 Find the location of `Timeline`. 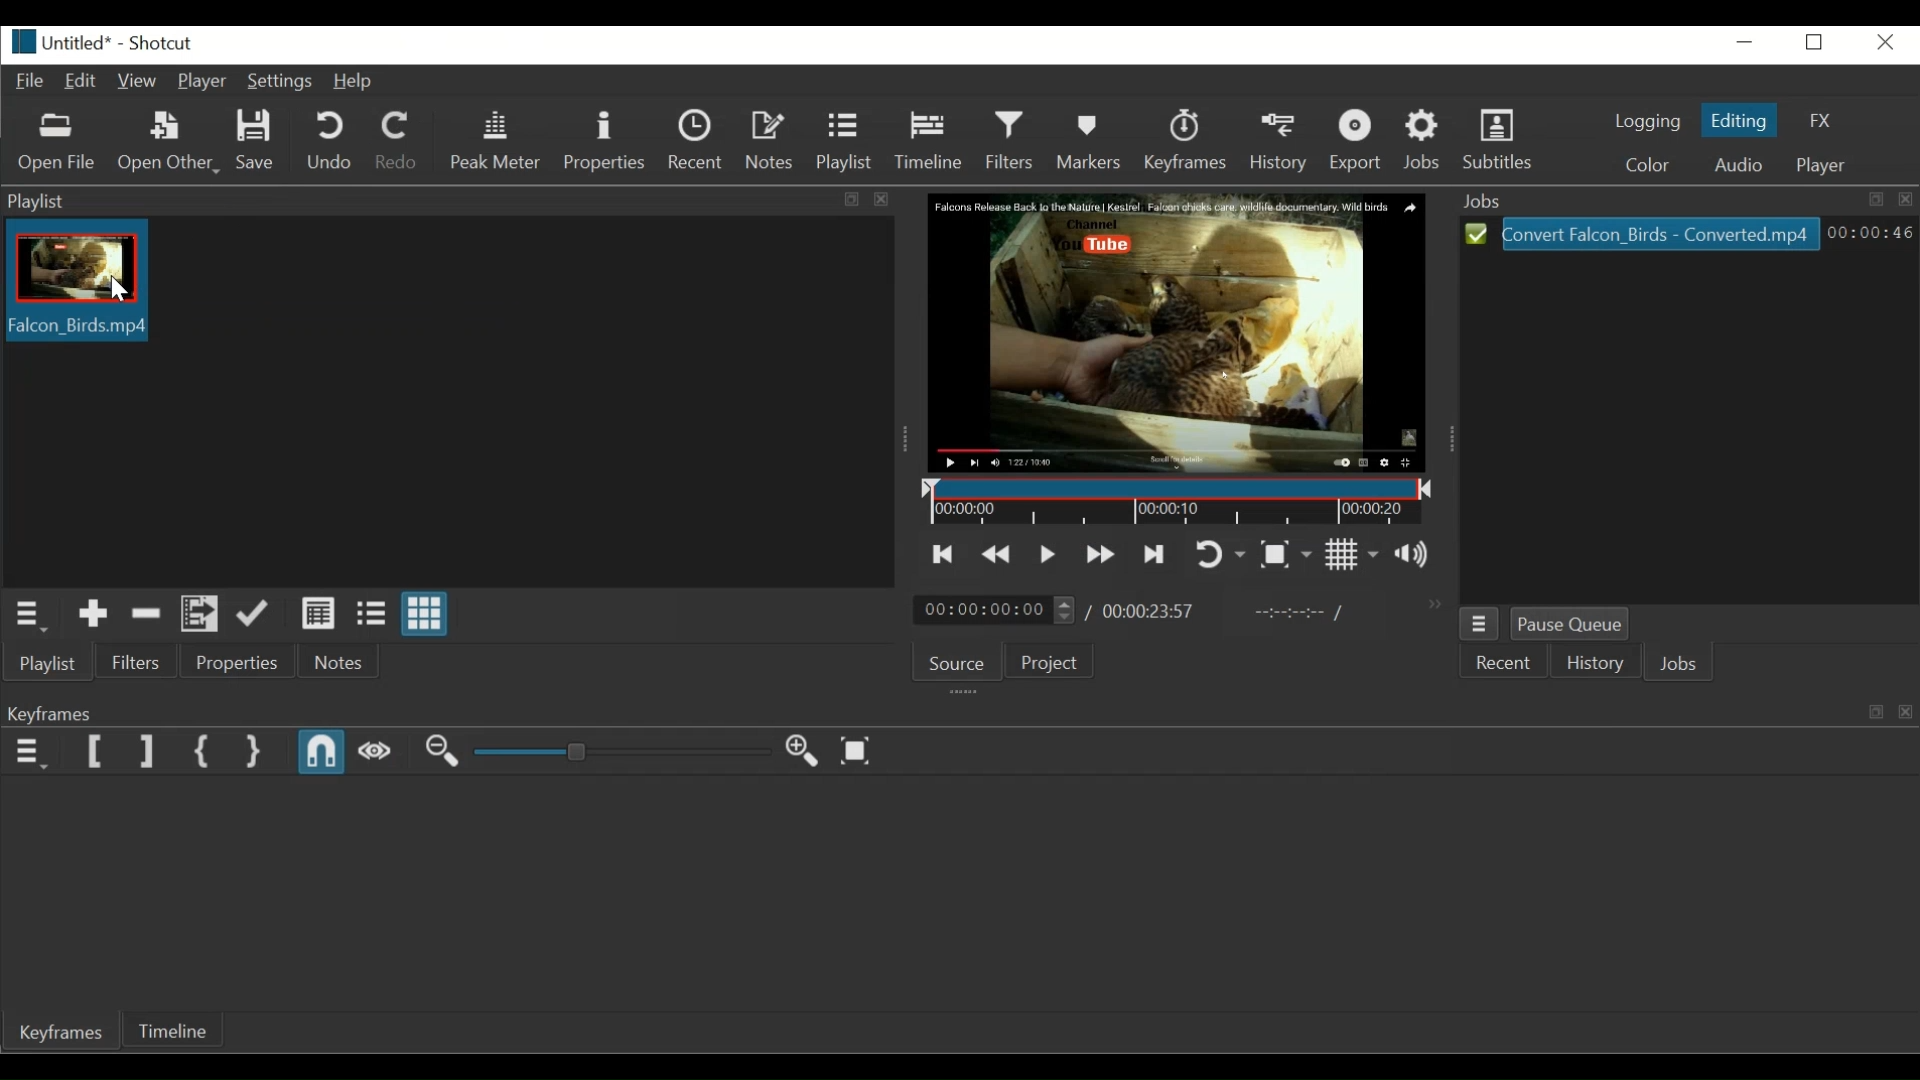

Timeline is located at coordinates (1171, 503).